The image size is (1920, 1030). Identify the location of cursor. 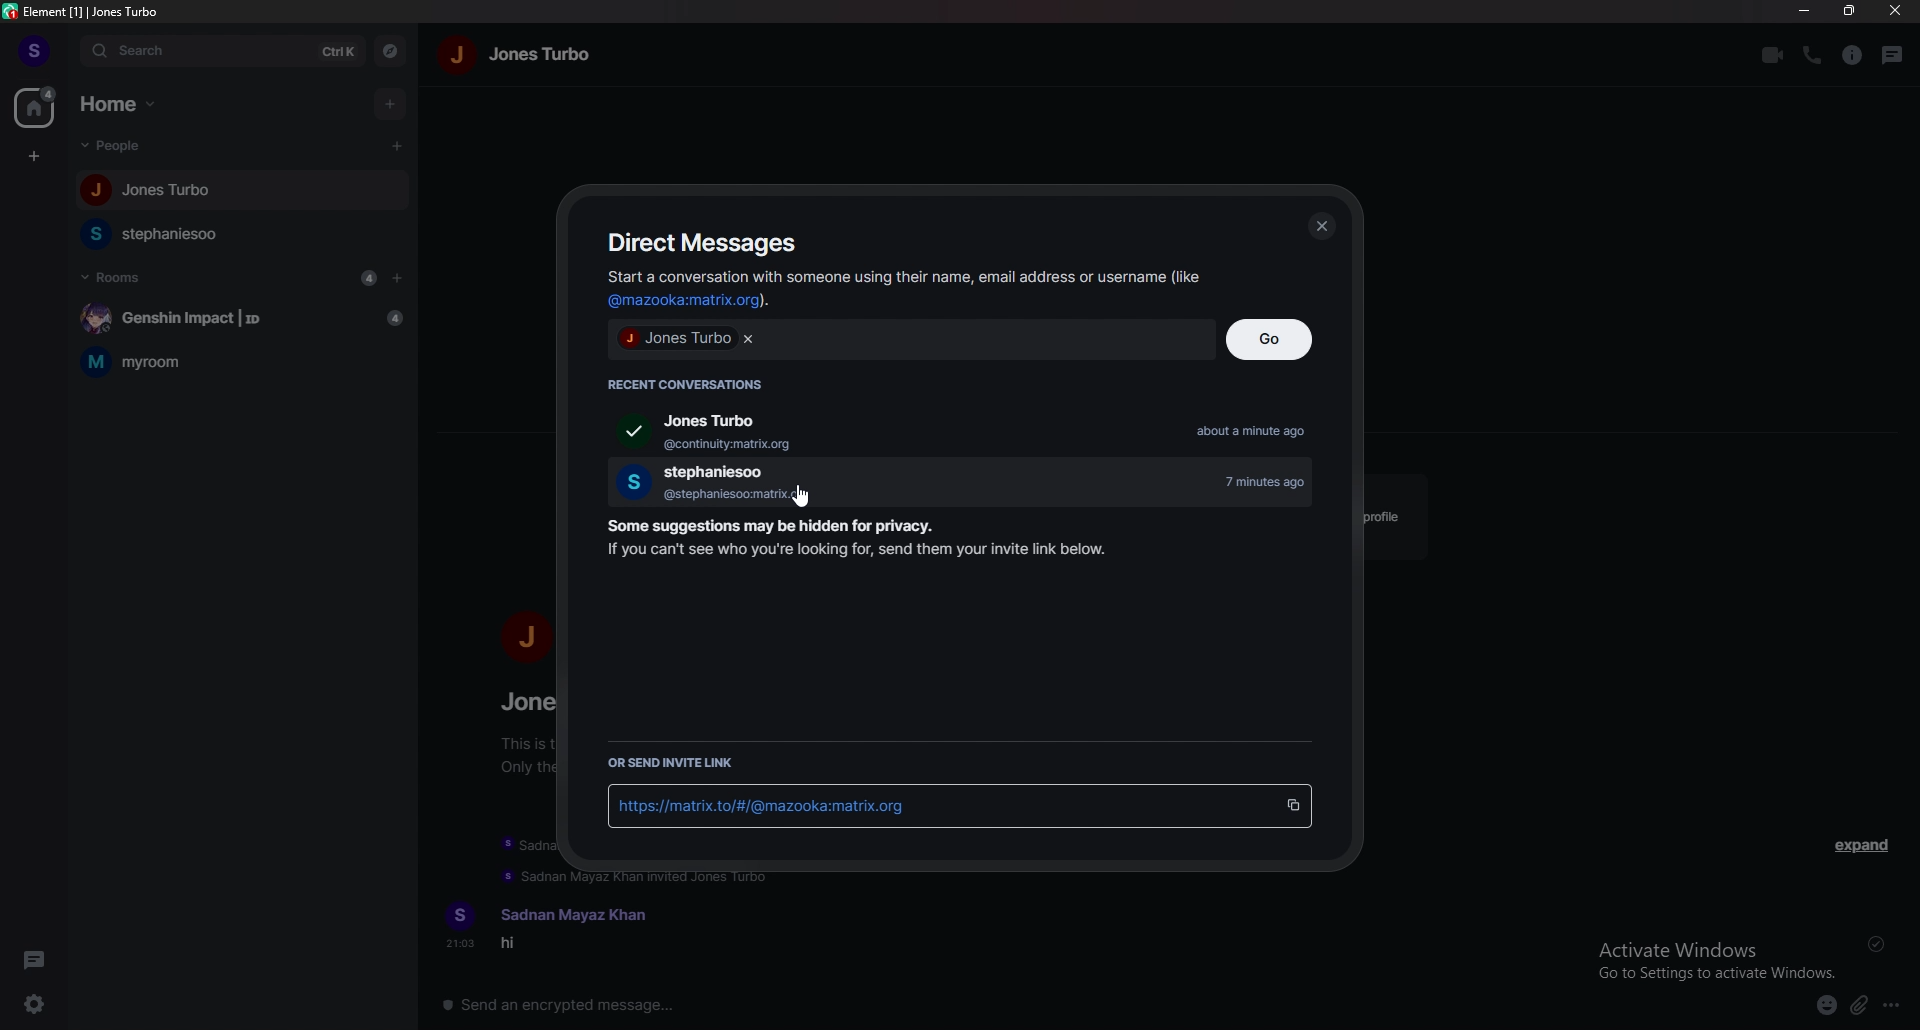
(803, 494).